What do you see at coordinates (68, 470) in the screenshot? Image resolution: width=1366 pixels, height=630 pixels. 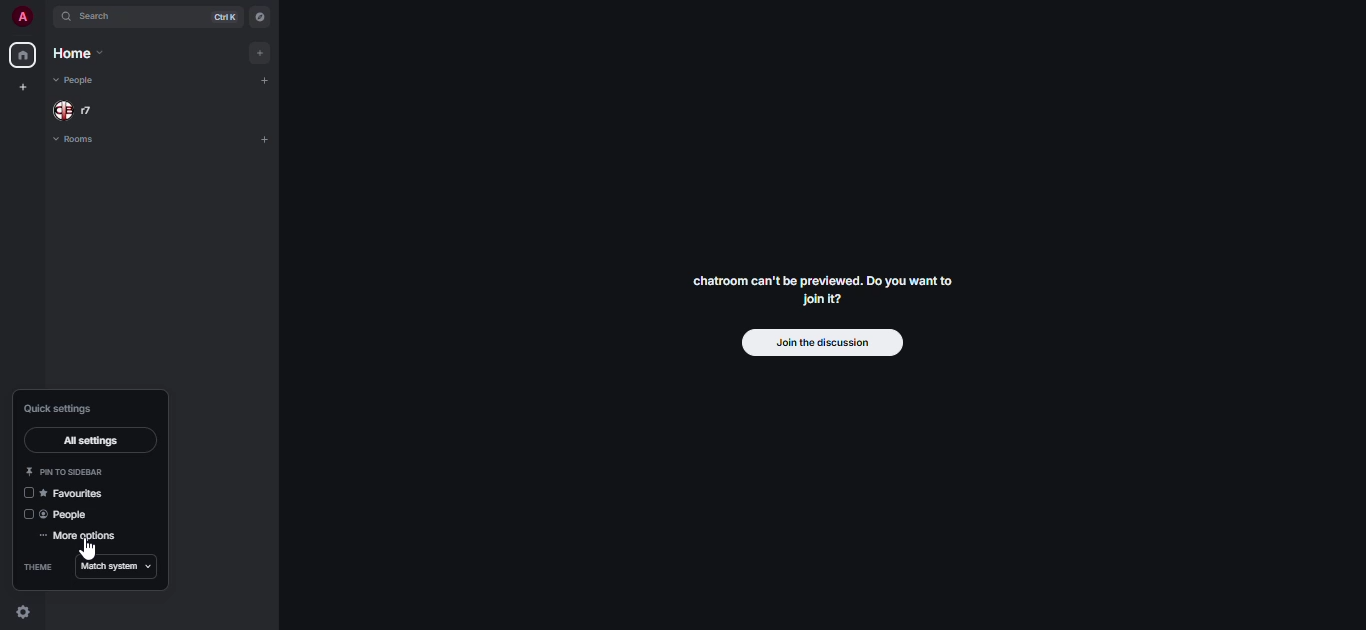 I see `pin to sidebar` at bounding box center [68, 470].